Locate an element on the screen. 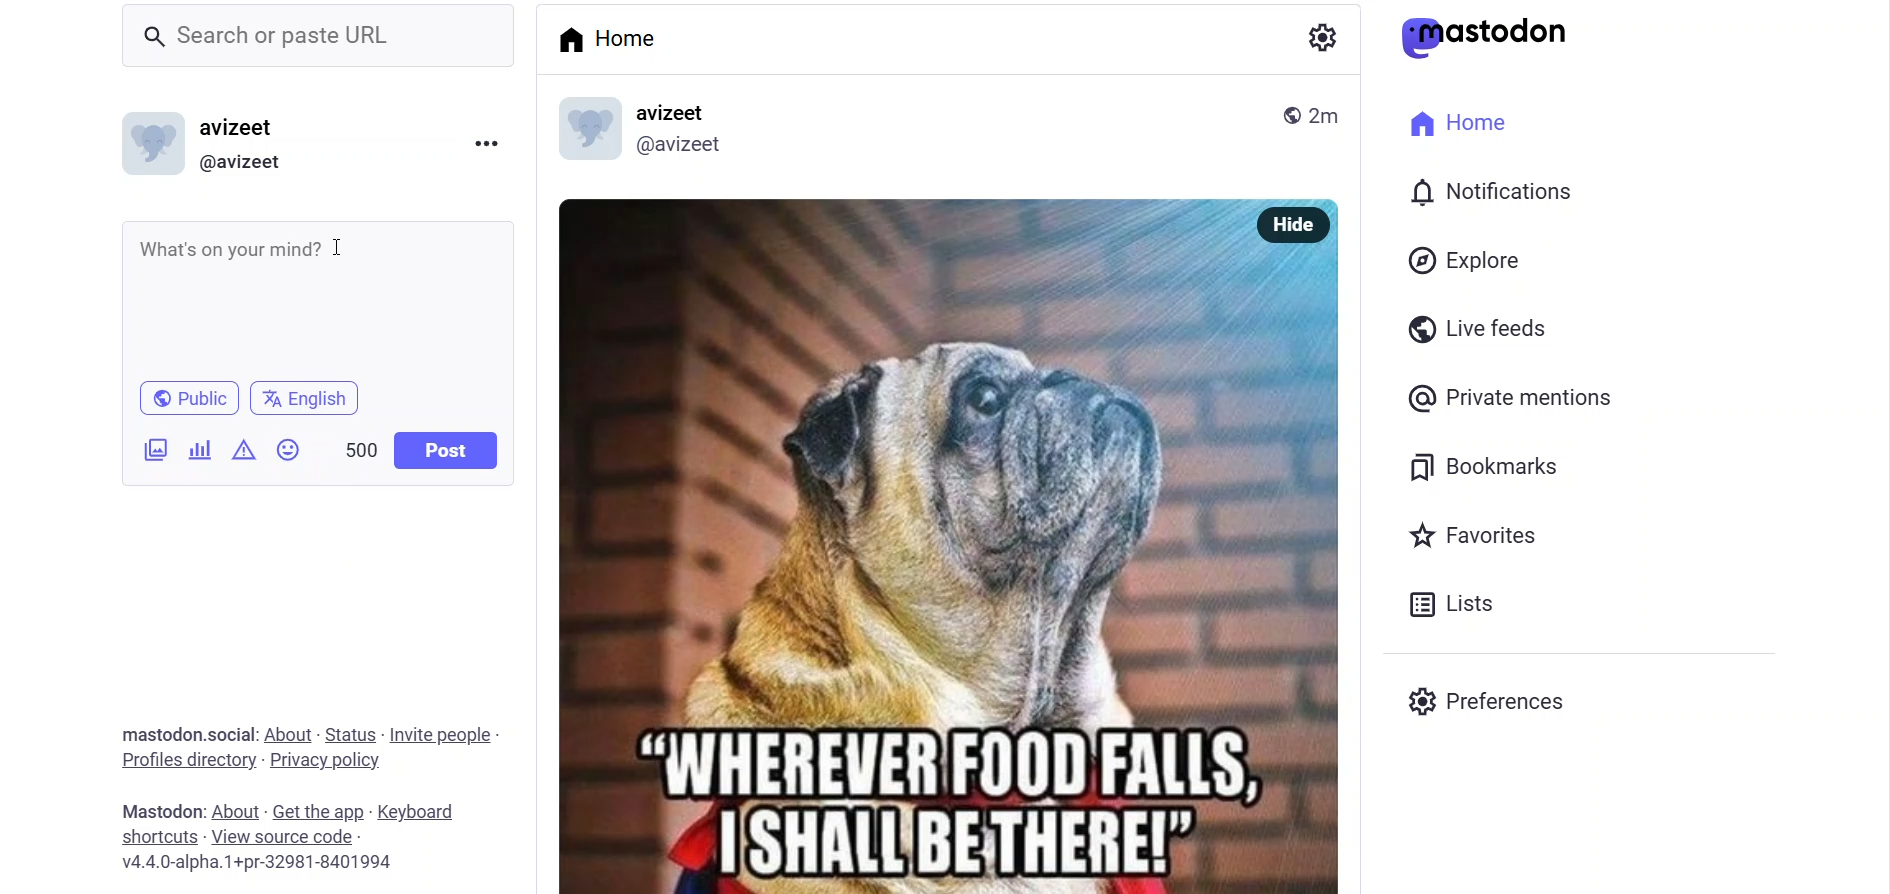  notification is located at coordinates (1491, 193).